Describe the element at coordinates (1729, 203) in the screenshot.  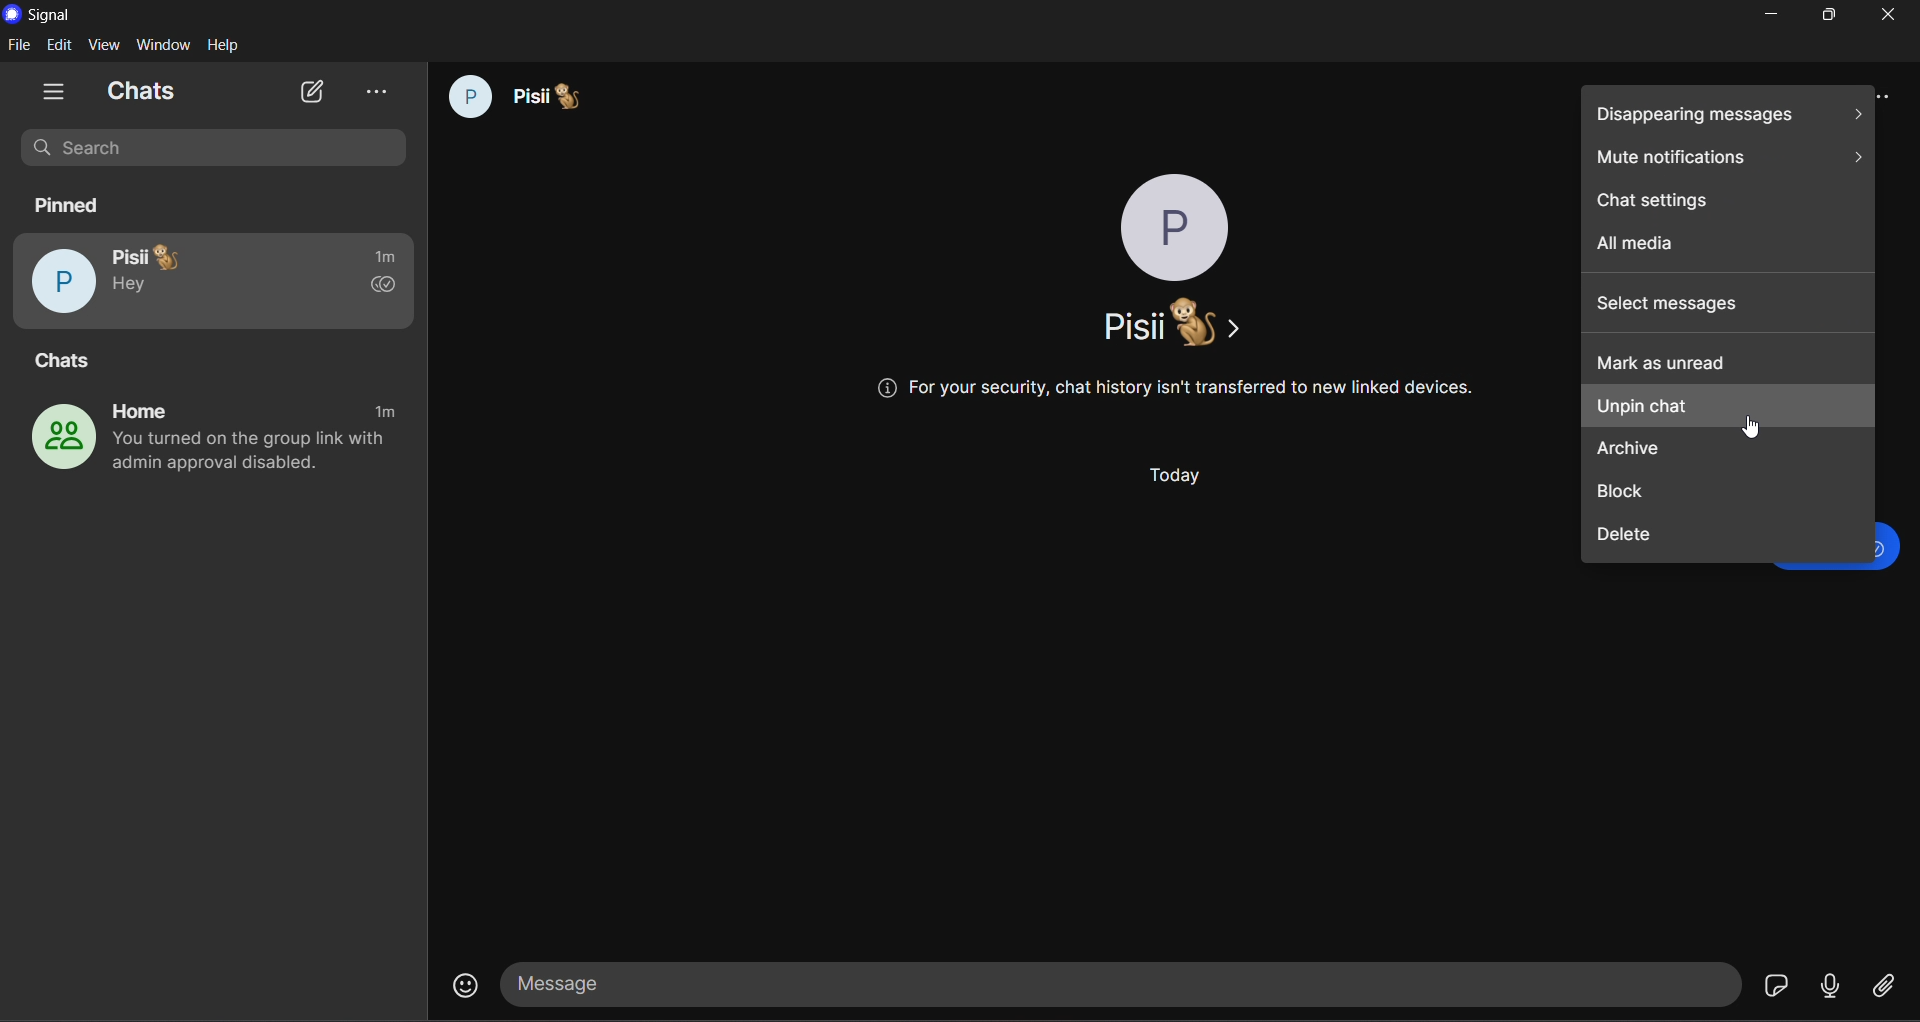
I see `chat settings` at that location.